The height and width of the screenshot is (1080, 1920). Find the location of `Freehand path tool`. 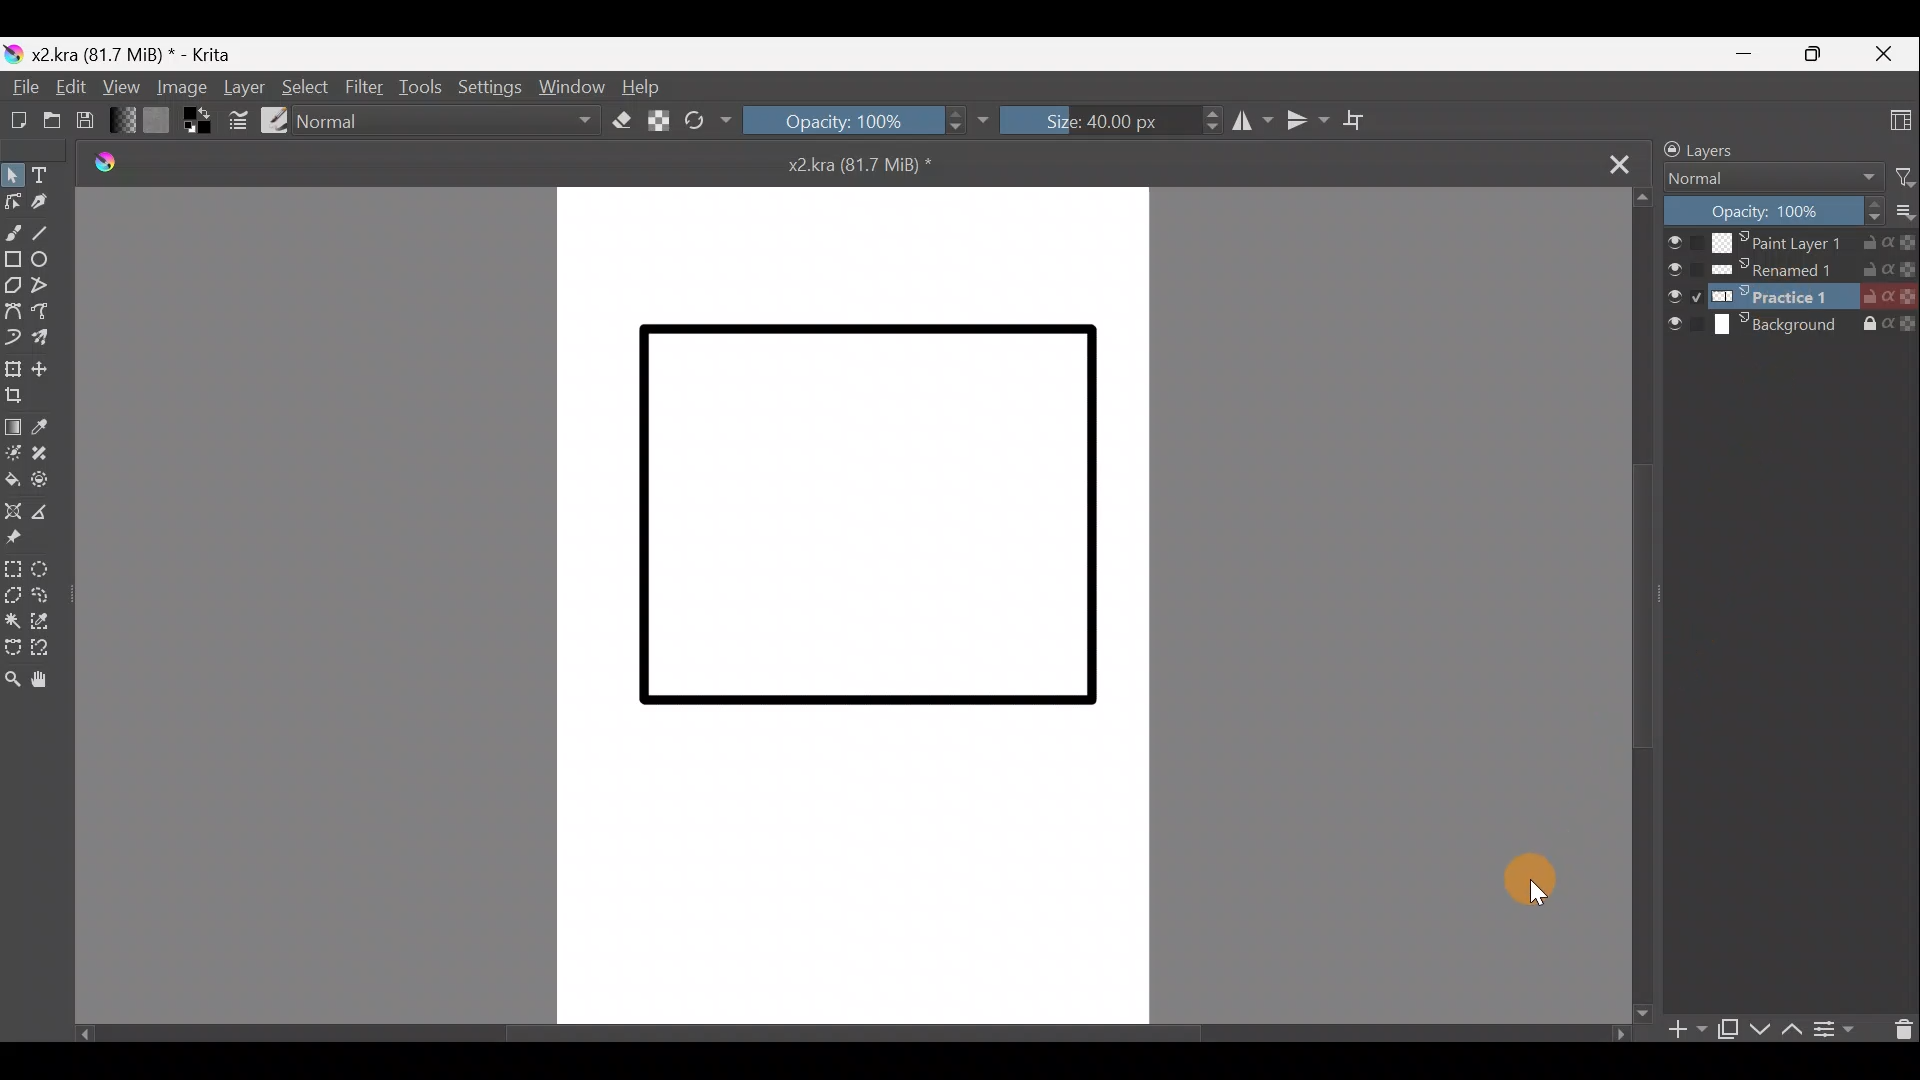

Freehand path tool is located at coordinates (49, 317).